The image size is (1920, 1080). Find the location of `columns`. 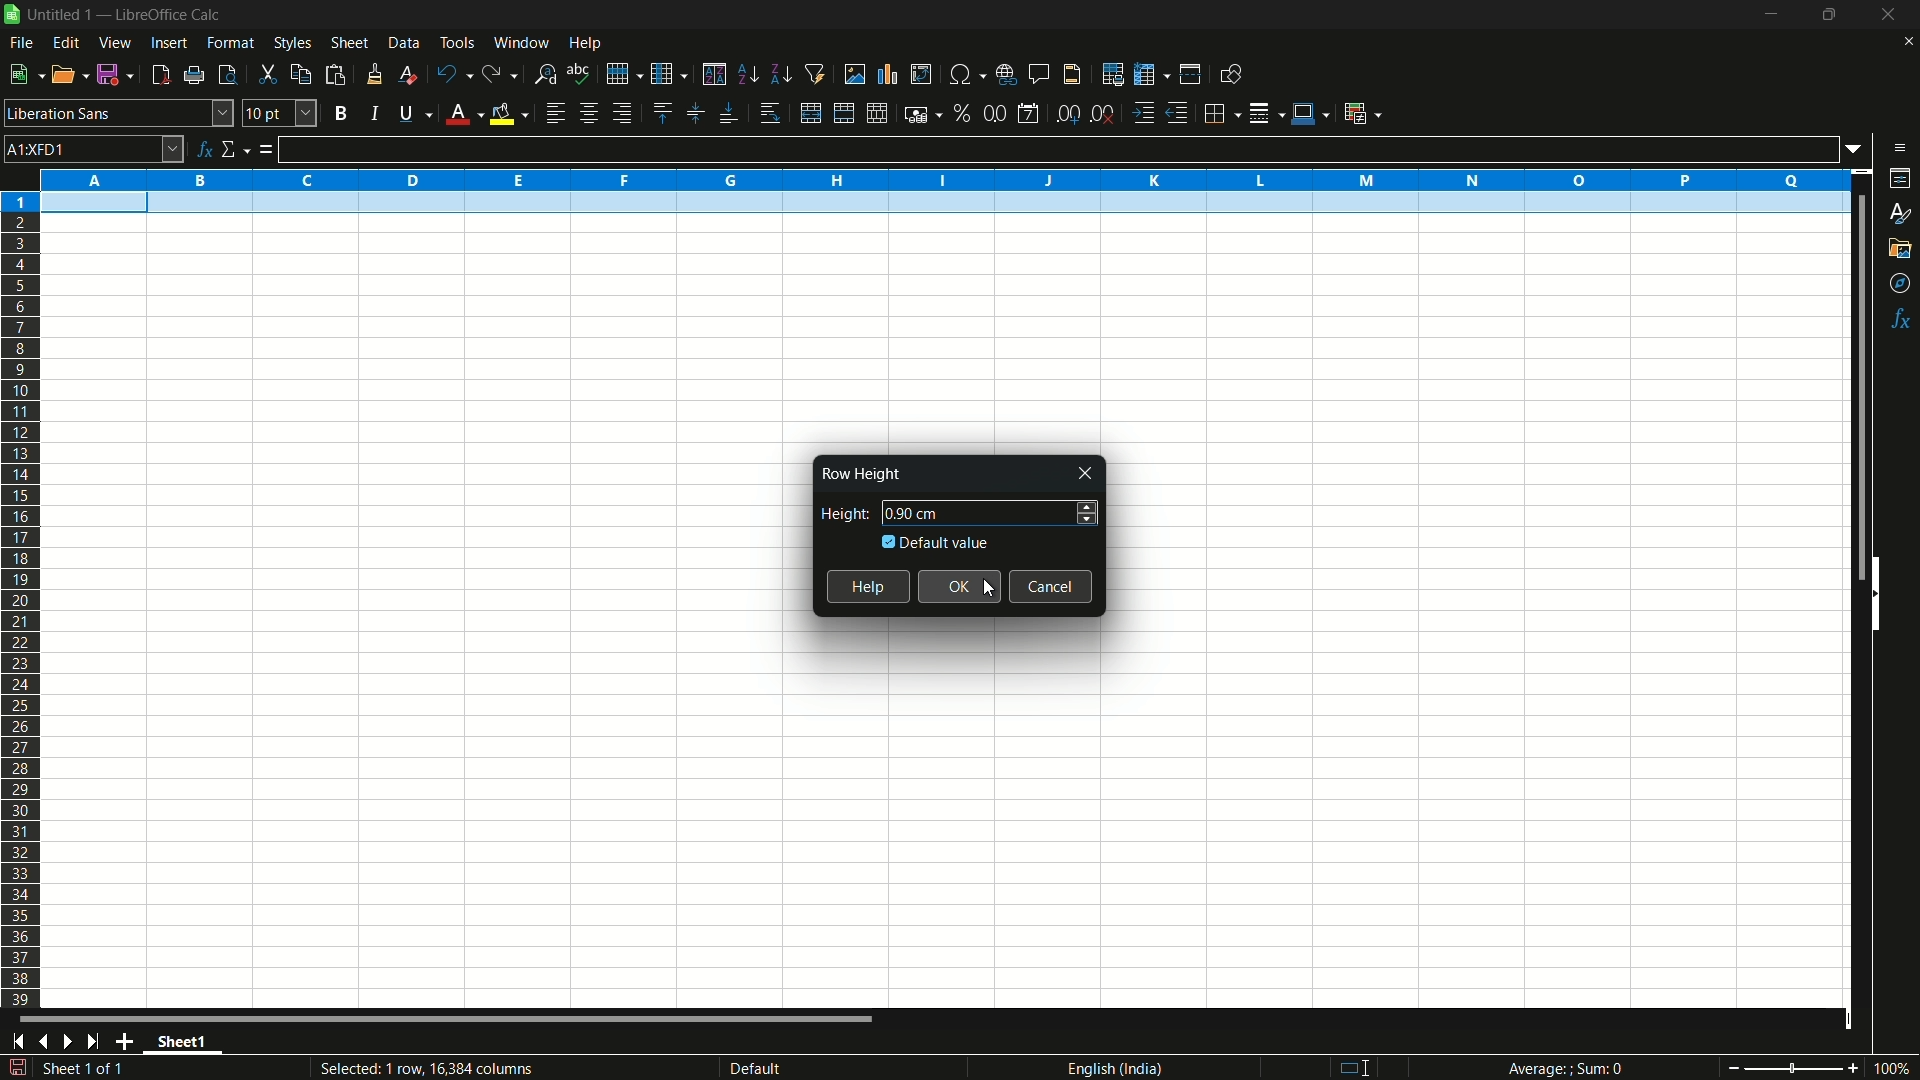

columns is located at coordinates (944, 178).